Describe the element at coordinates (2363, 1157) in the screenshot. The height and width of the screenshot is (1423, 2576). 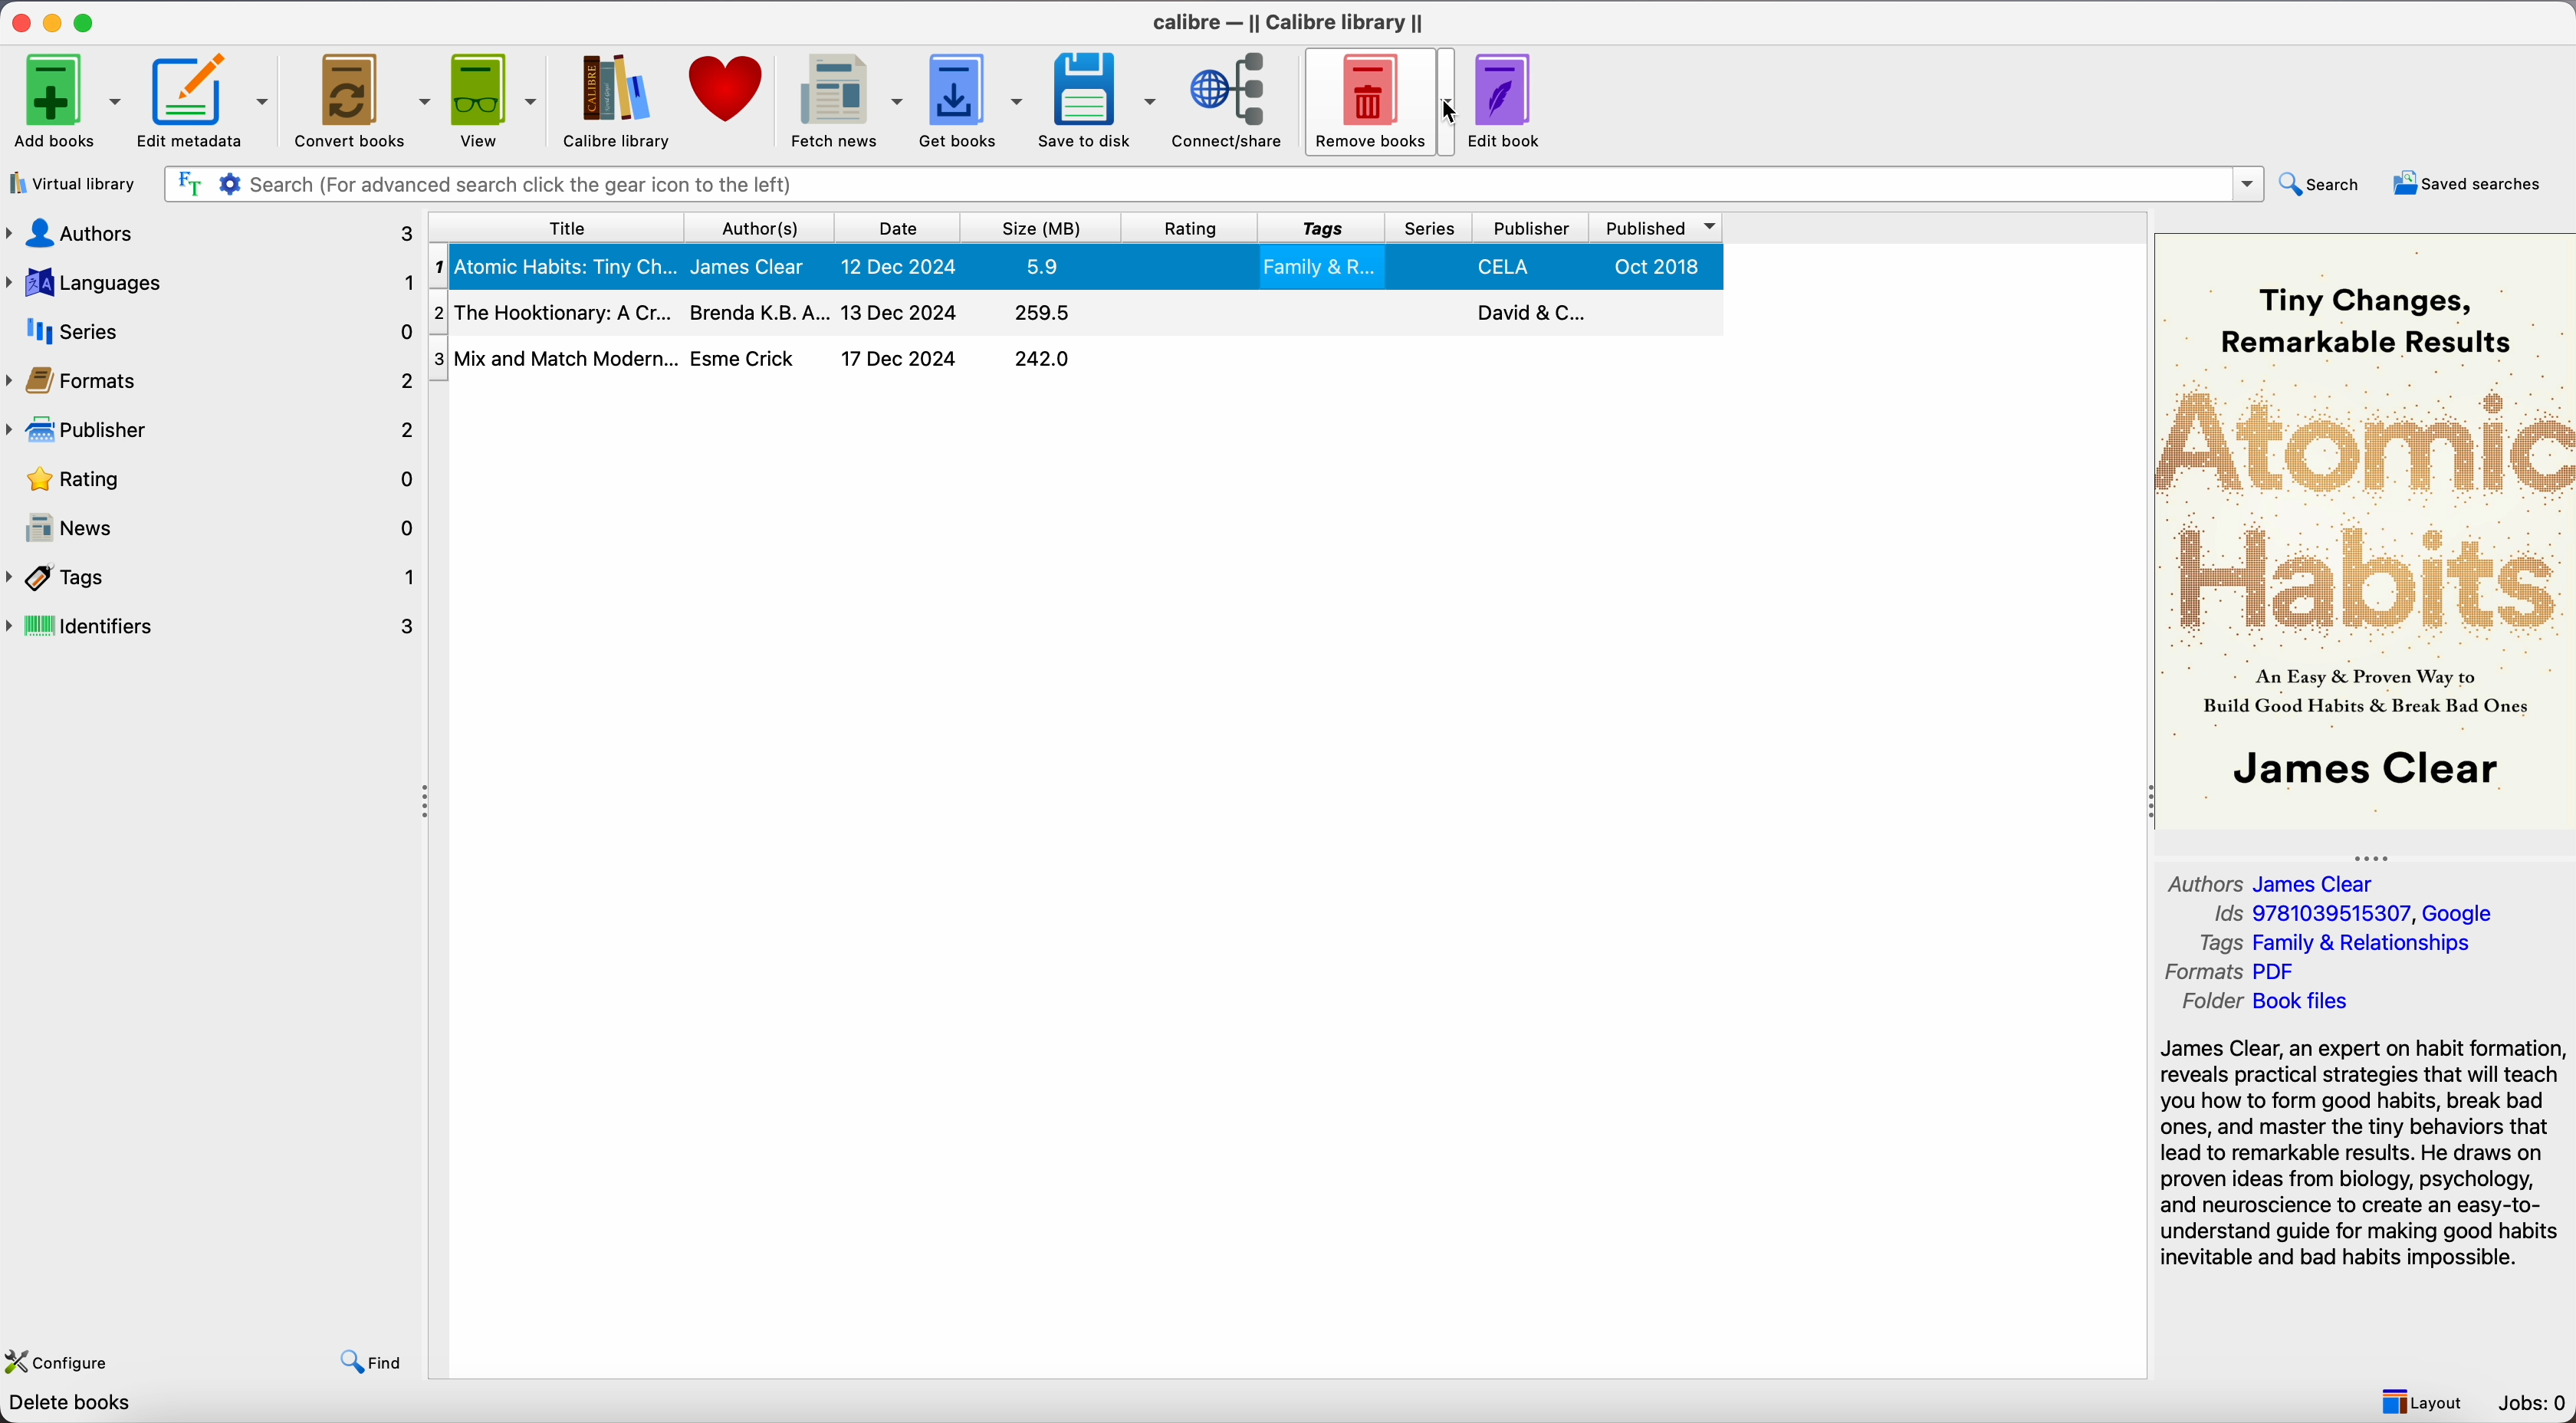
I see `synopsis` at that location.